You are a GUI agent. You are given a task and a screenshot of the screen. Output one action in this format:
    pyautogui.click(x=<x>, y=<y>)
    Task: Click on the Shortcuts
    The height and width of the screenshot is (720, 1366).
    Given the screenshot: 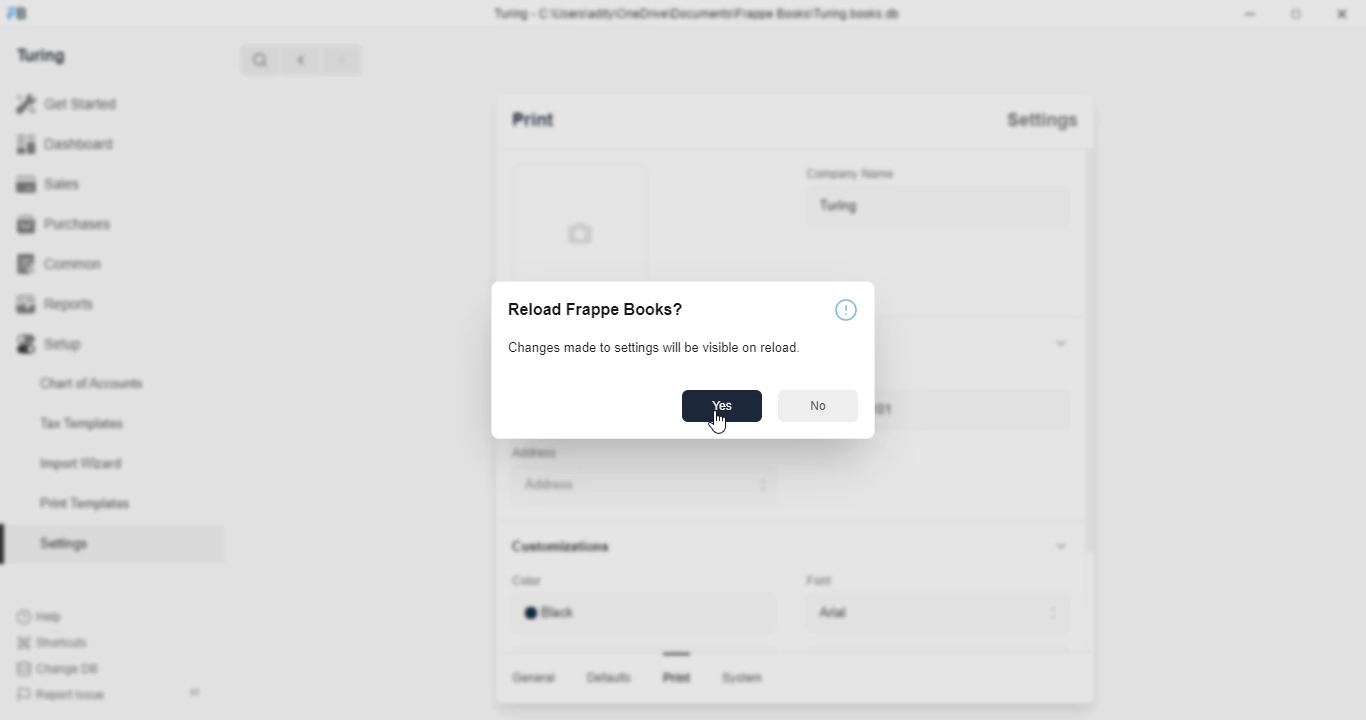 What is the action you would take?
    pyautogui.click(x=57, y=642)
    